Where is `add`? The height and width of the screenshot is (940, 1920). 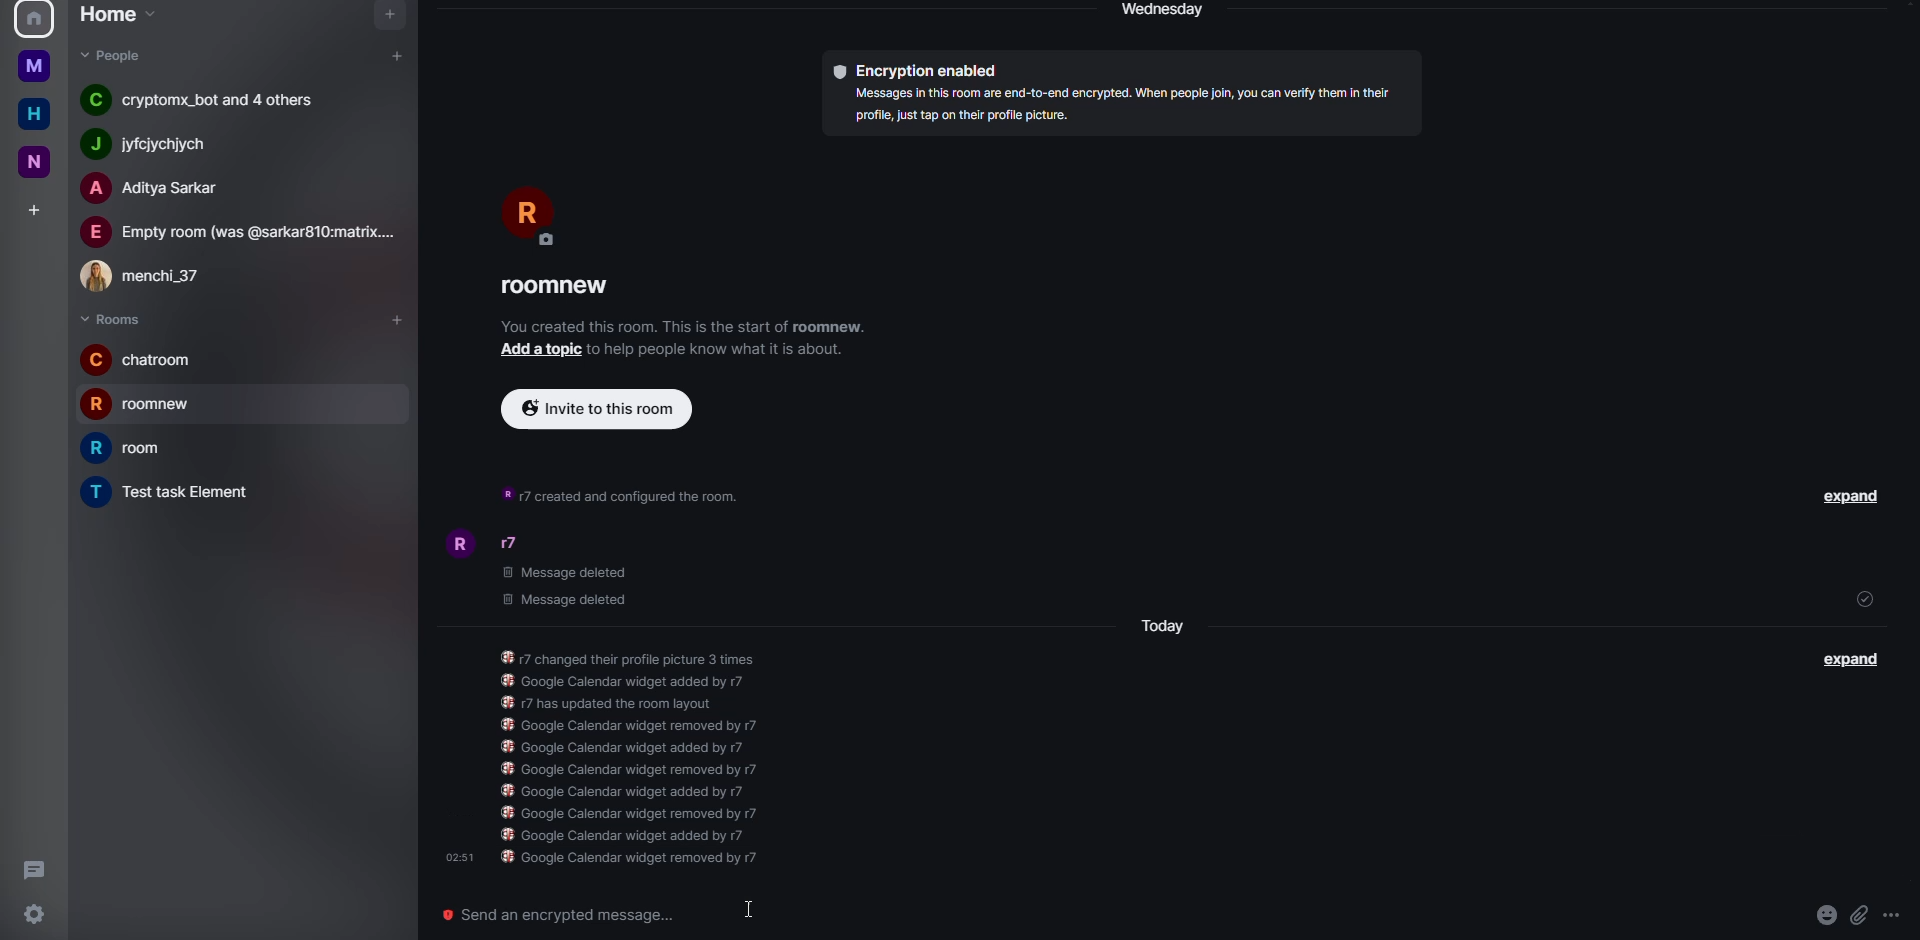 add is located at coordinates (542, 350).